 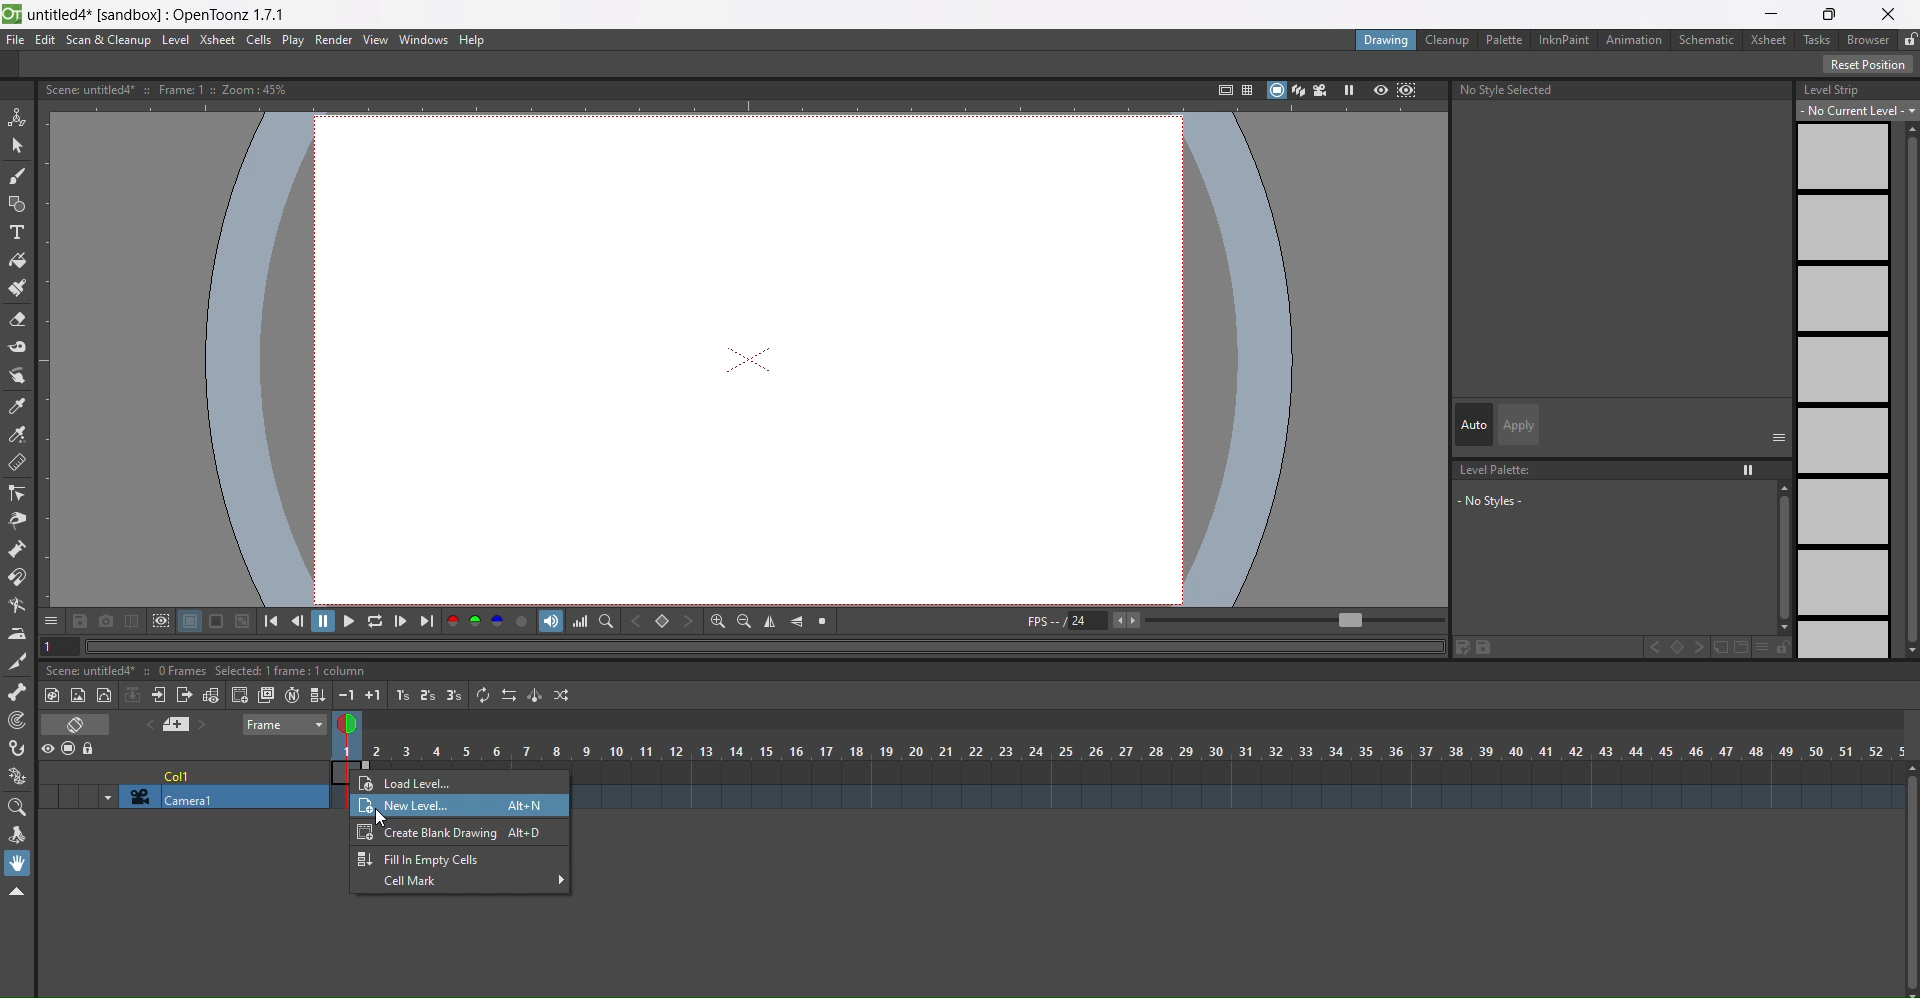 What do you see at coordinates (662, 621) in the screenshot?
I see `set key` at bounding box center [662, 621].